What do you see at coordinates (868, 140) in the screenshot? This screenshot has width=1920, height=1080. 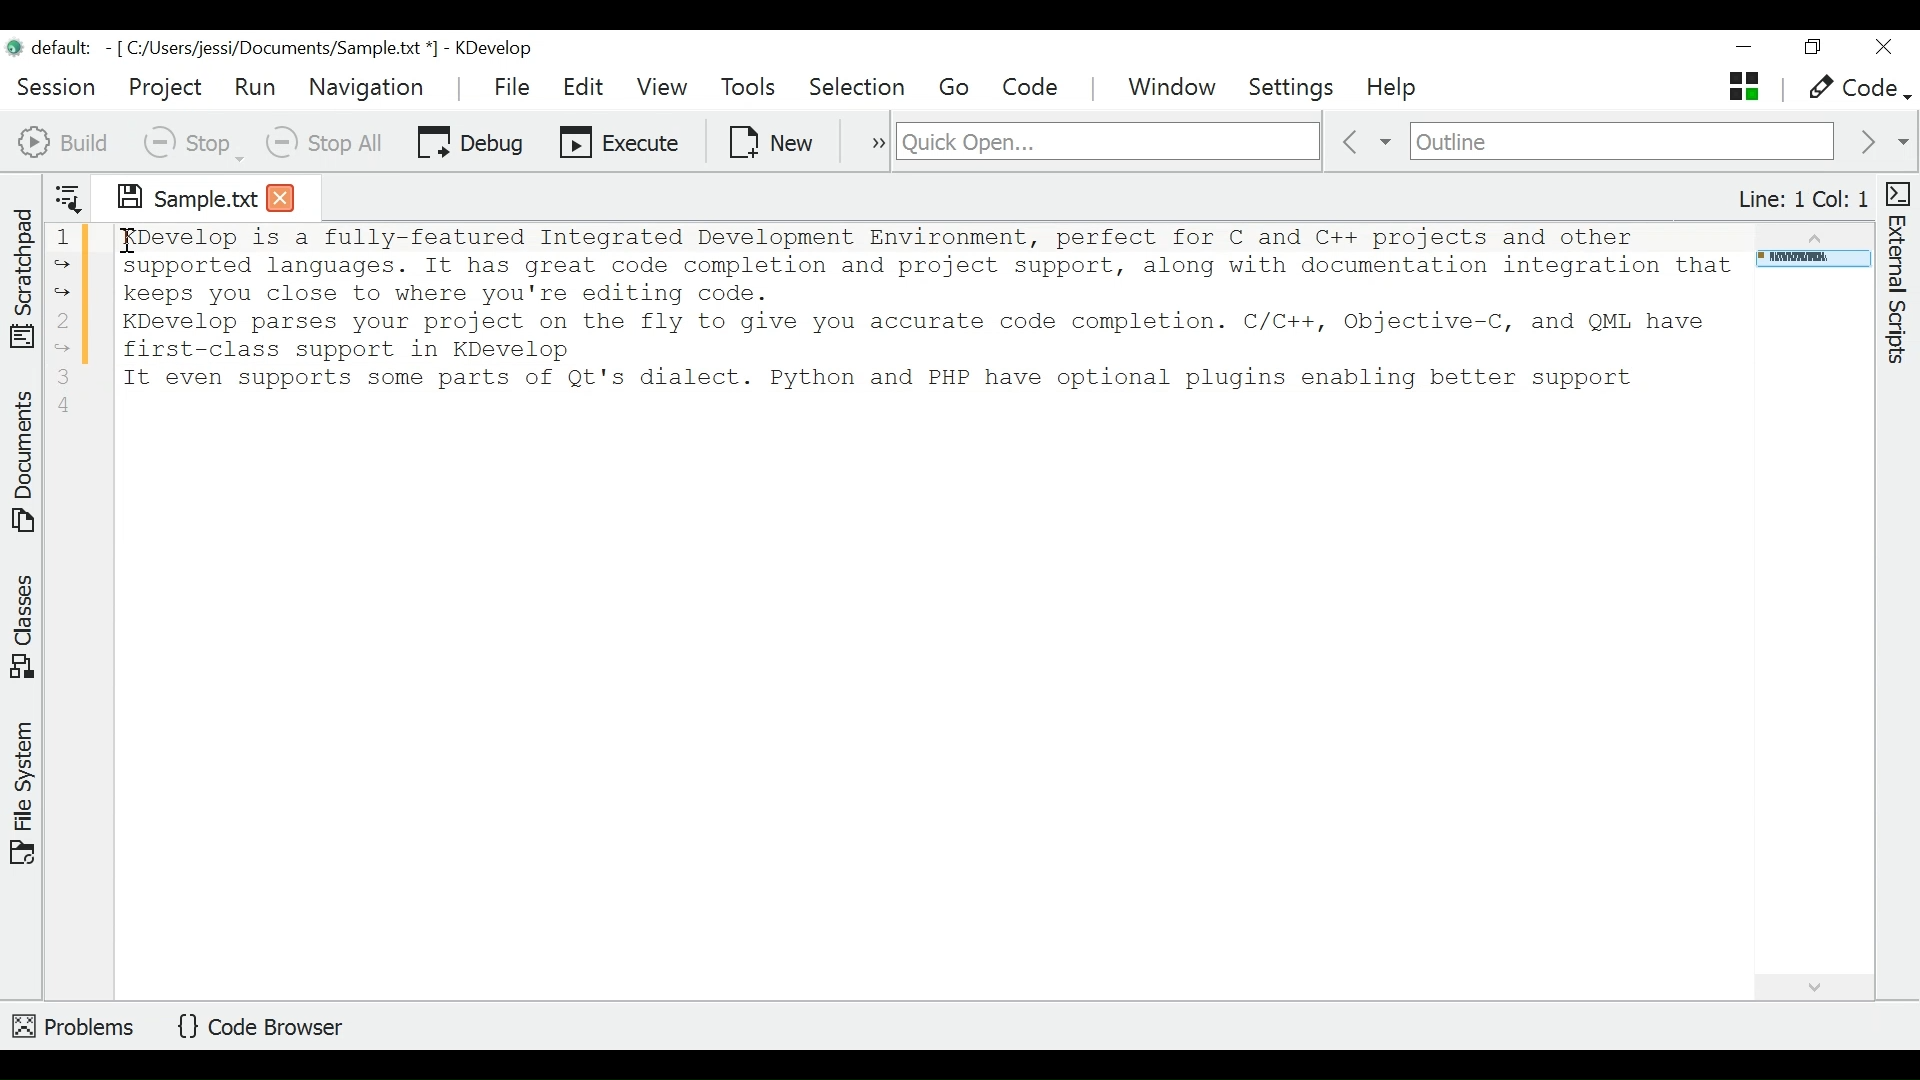 I see `more options` at bounding box center [868, 140].